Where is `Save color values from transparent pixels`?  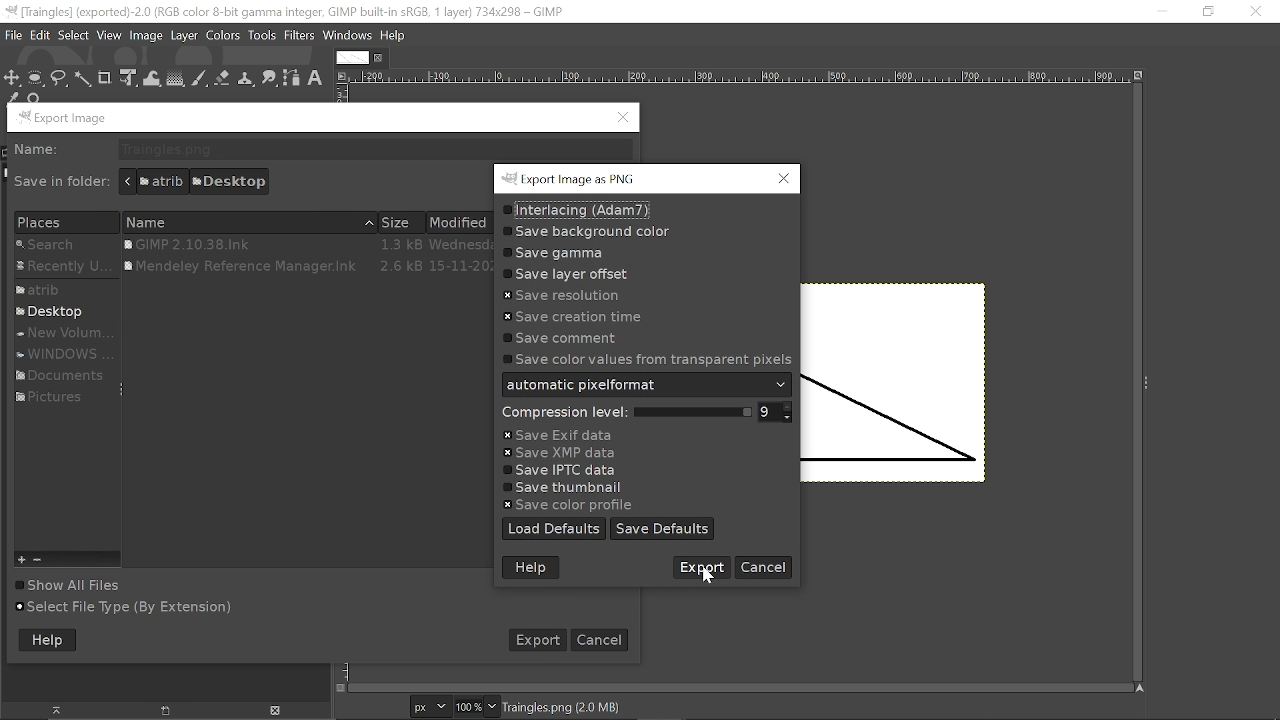
Save color values from transparent pixels is located at coordinates (645, 359).